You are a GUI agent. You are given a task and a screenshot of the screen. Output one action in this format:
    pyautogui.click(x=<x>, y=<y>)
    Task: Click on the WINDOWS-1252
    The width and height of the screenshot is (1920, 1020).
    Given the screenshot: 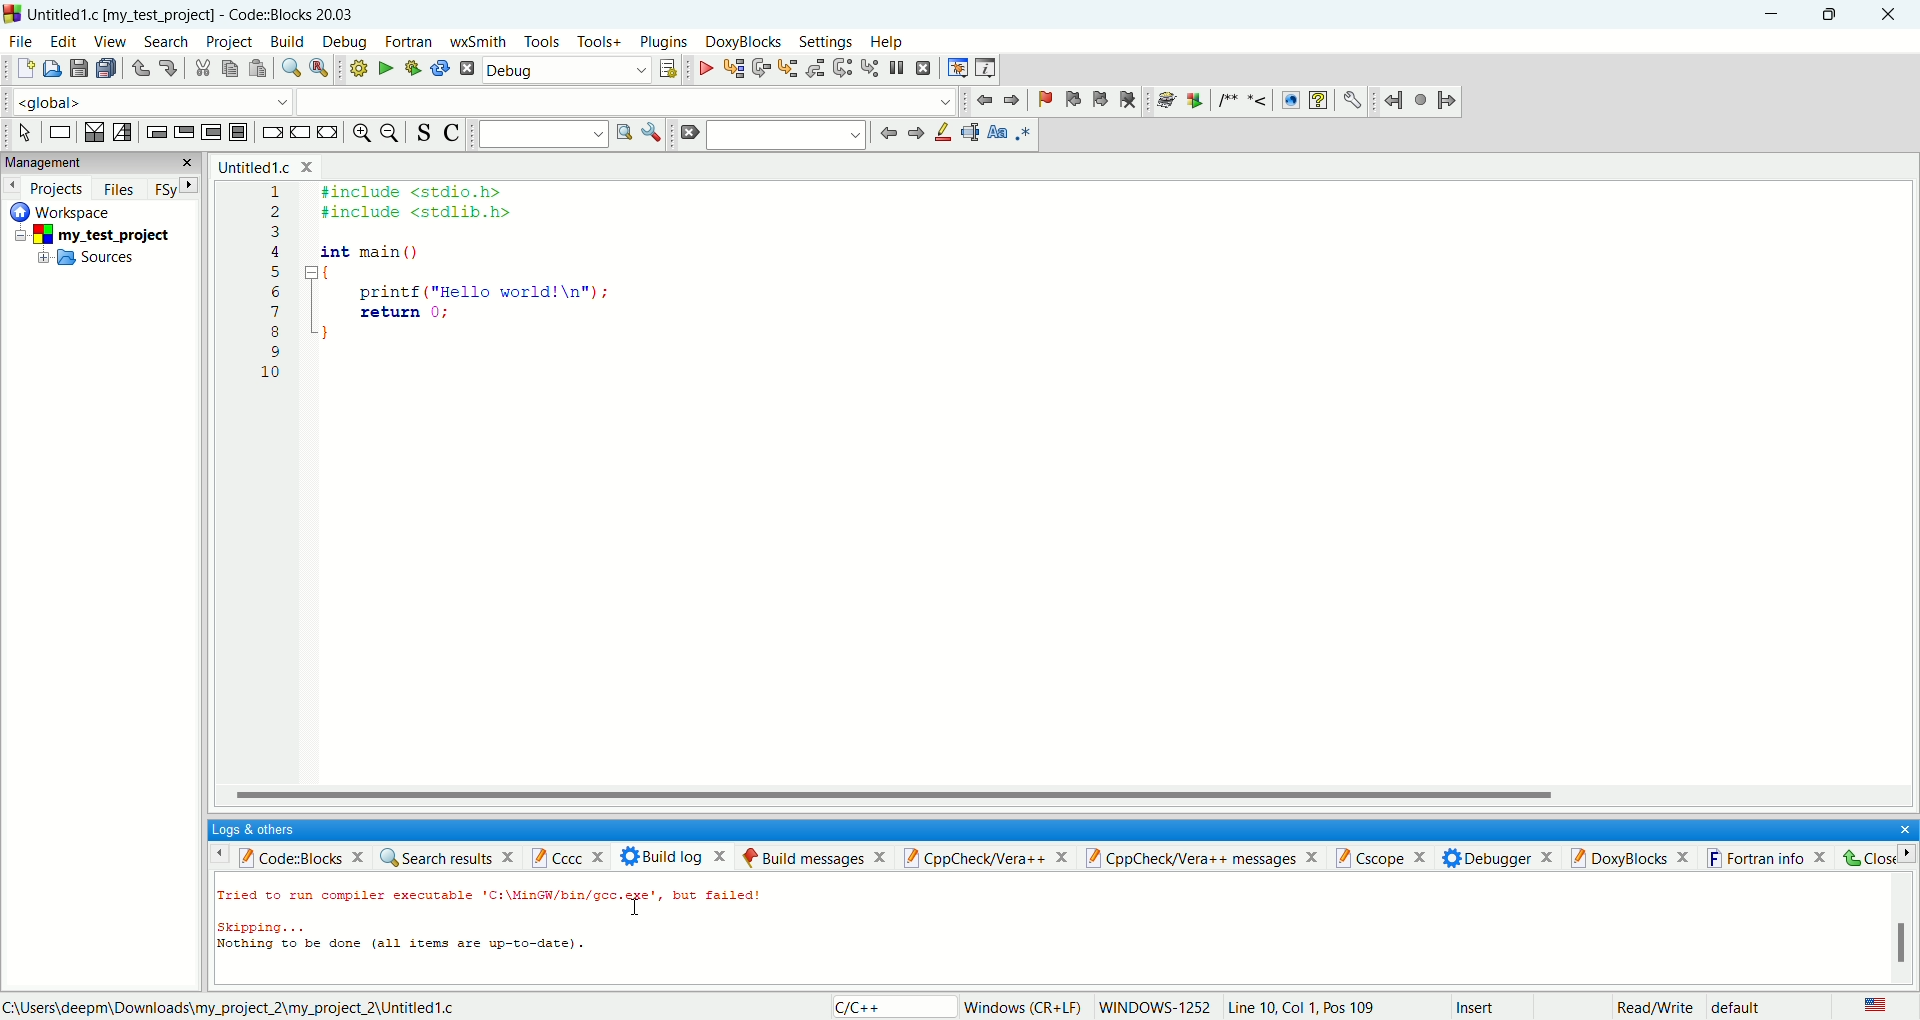 What is the action you would take?
    pyautogui.click(x=1156, y=1007)
    